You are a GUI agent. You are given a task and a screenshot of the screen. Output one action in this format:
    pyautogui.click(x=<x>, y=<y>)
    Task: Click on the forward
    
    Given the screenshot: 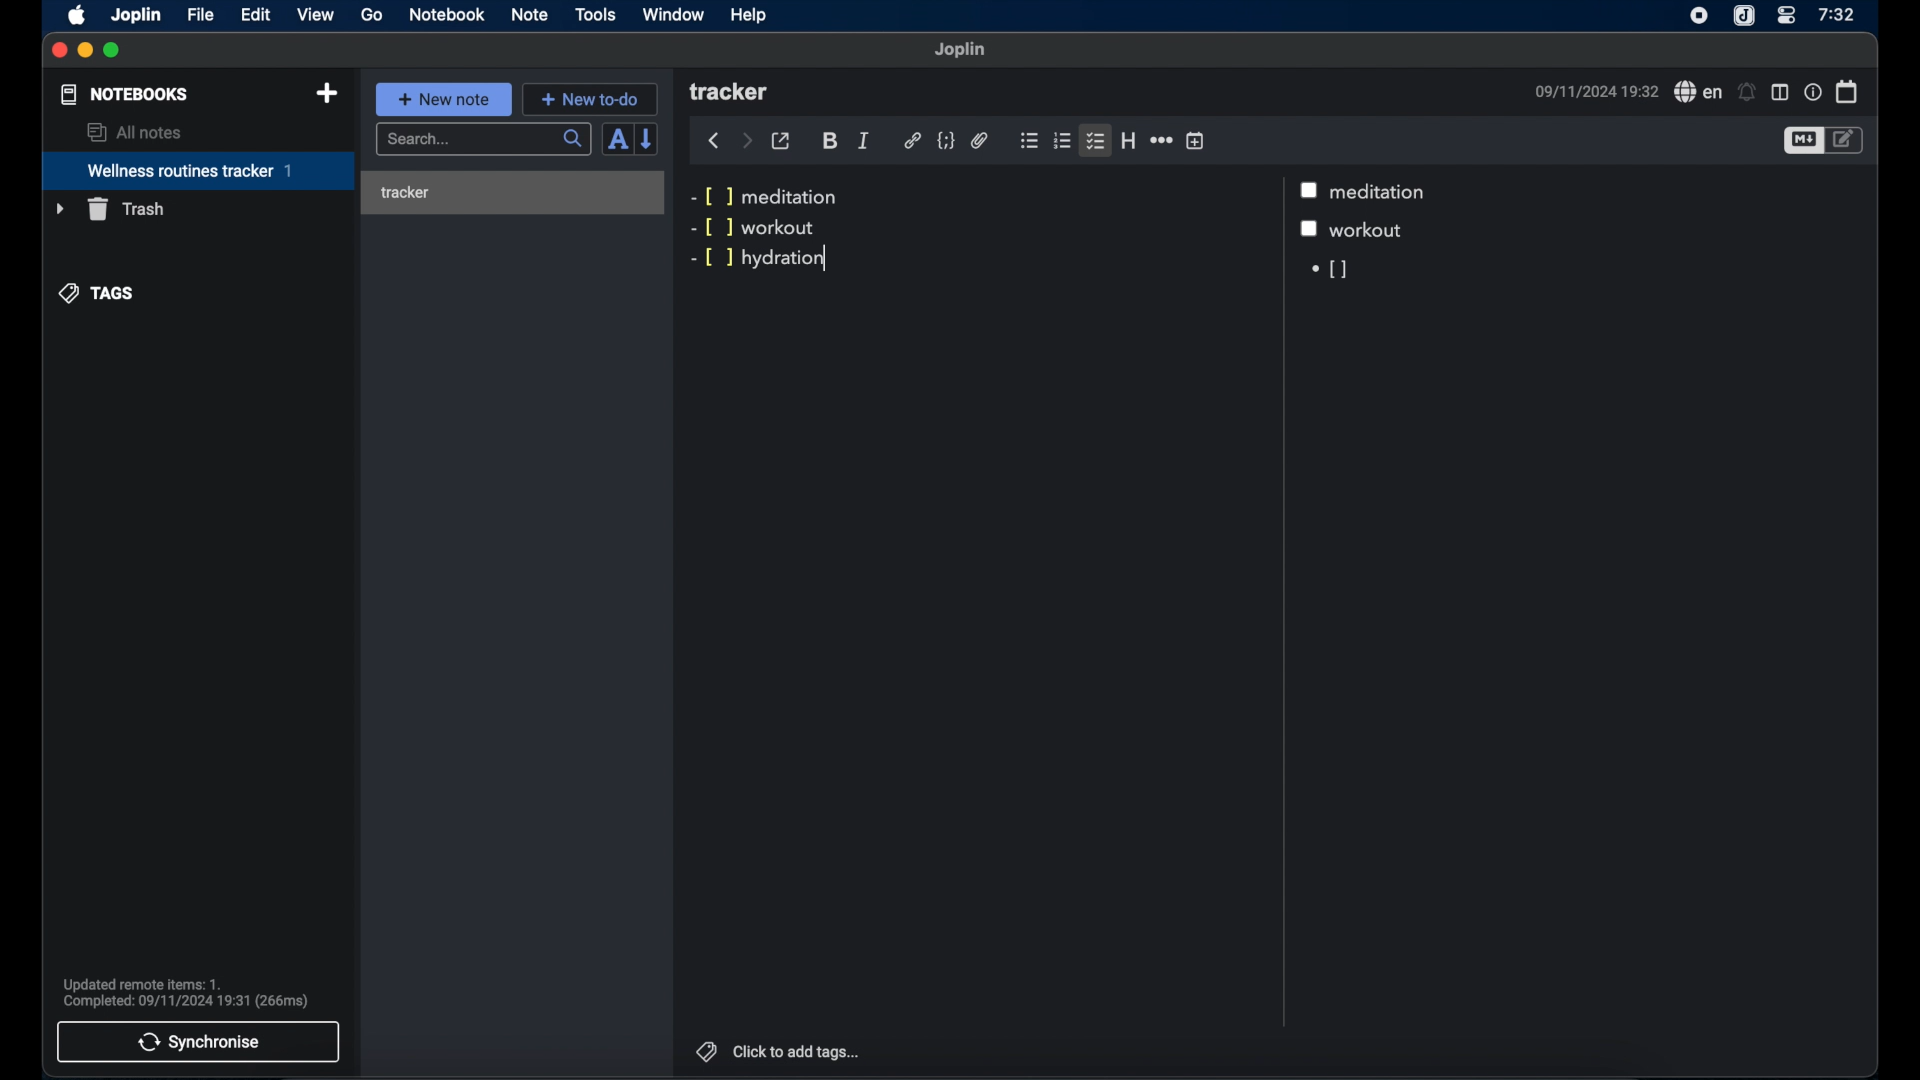 What is the action you would take?
    pyautogui.click(x=746, y=140)
    